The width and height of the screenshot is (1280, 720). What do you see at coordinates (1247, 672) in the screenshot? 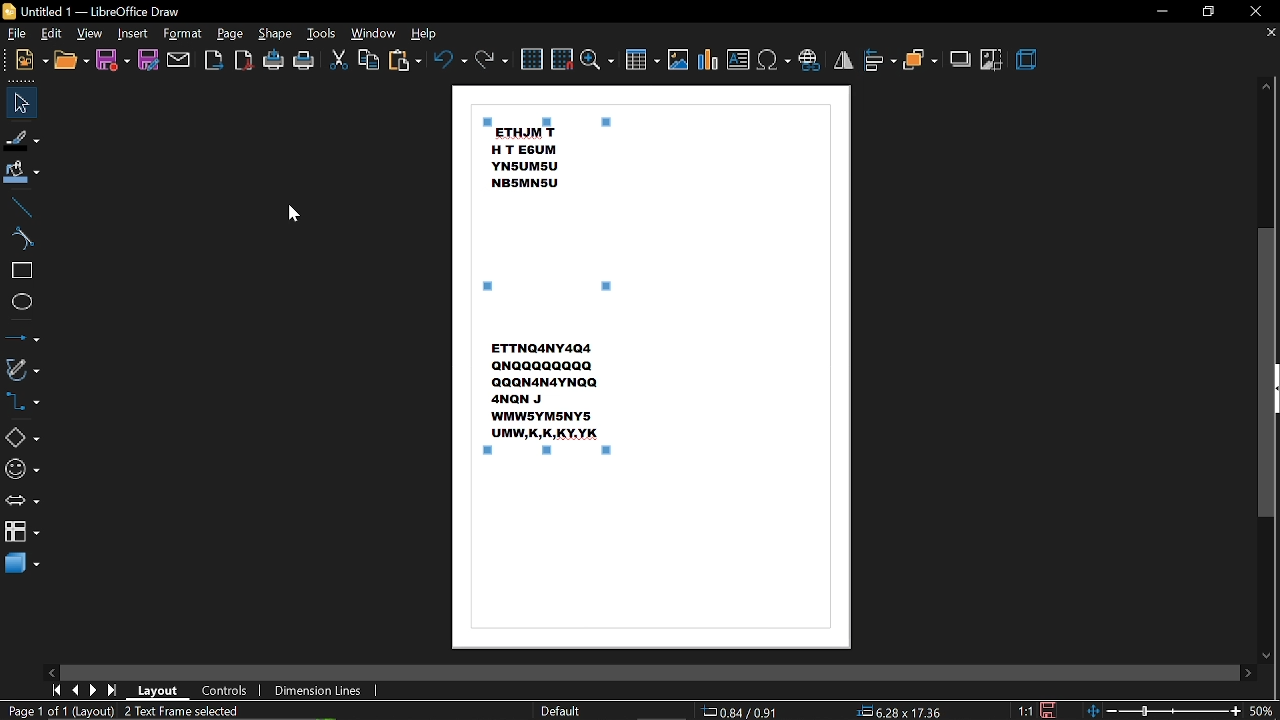
I see `move right` at bounding box center [1247, 672].